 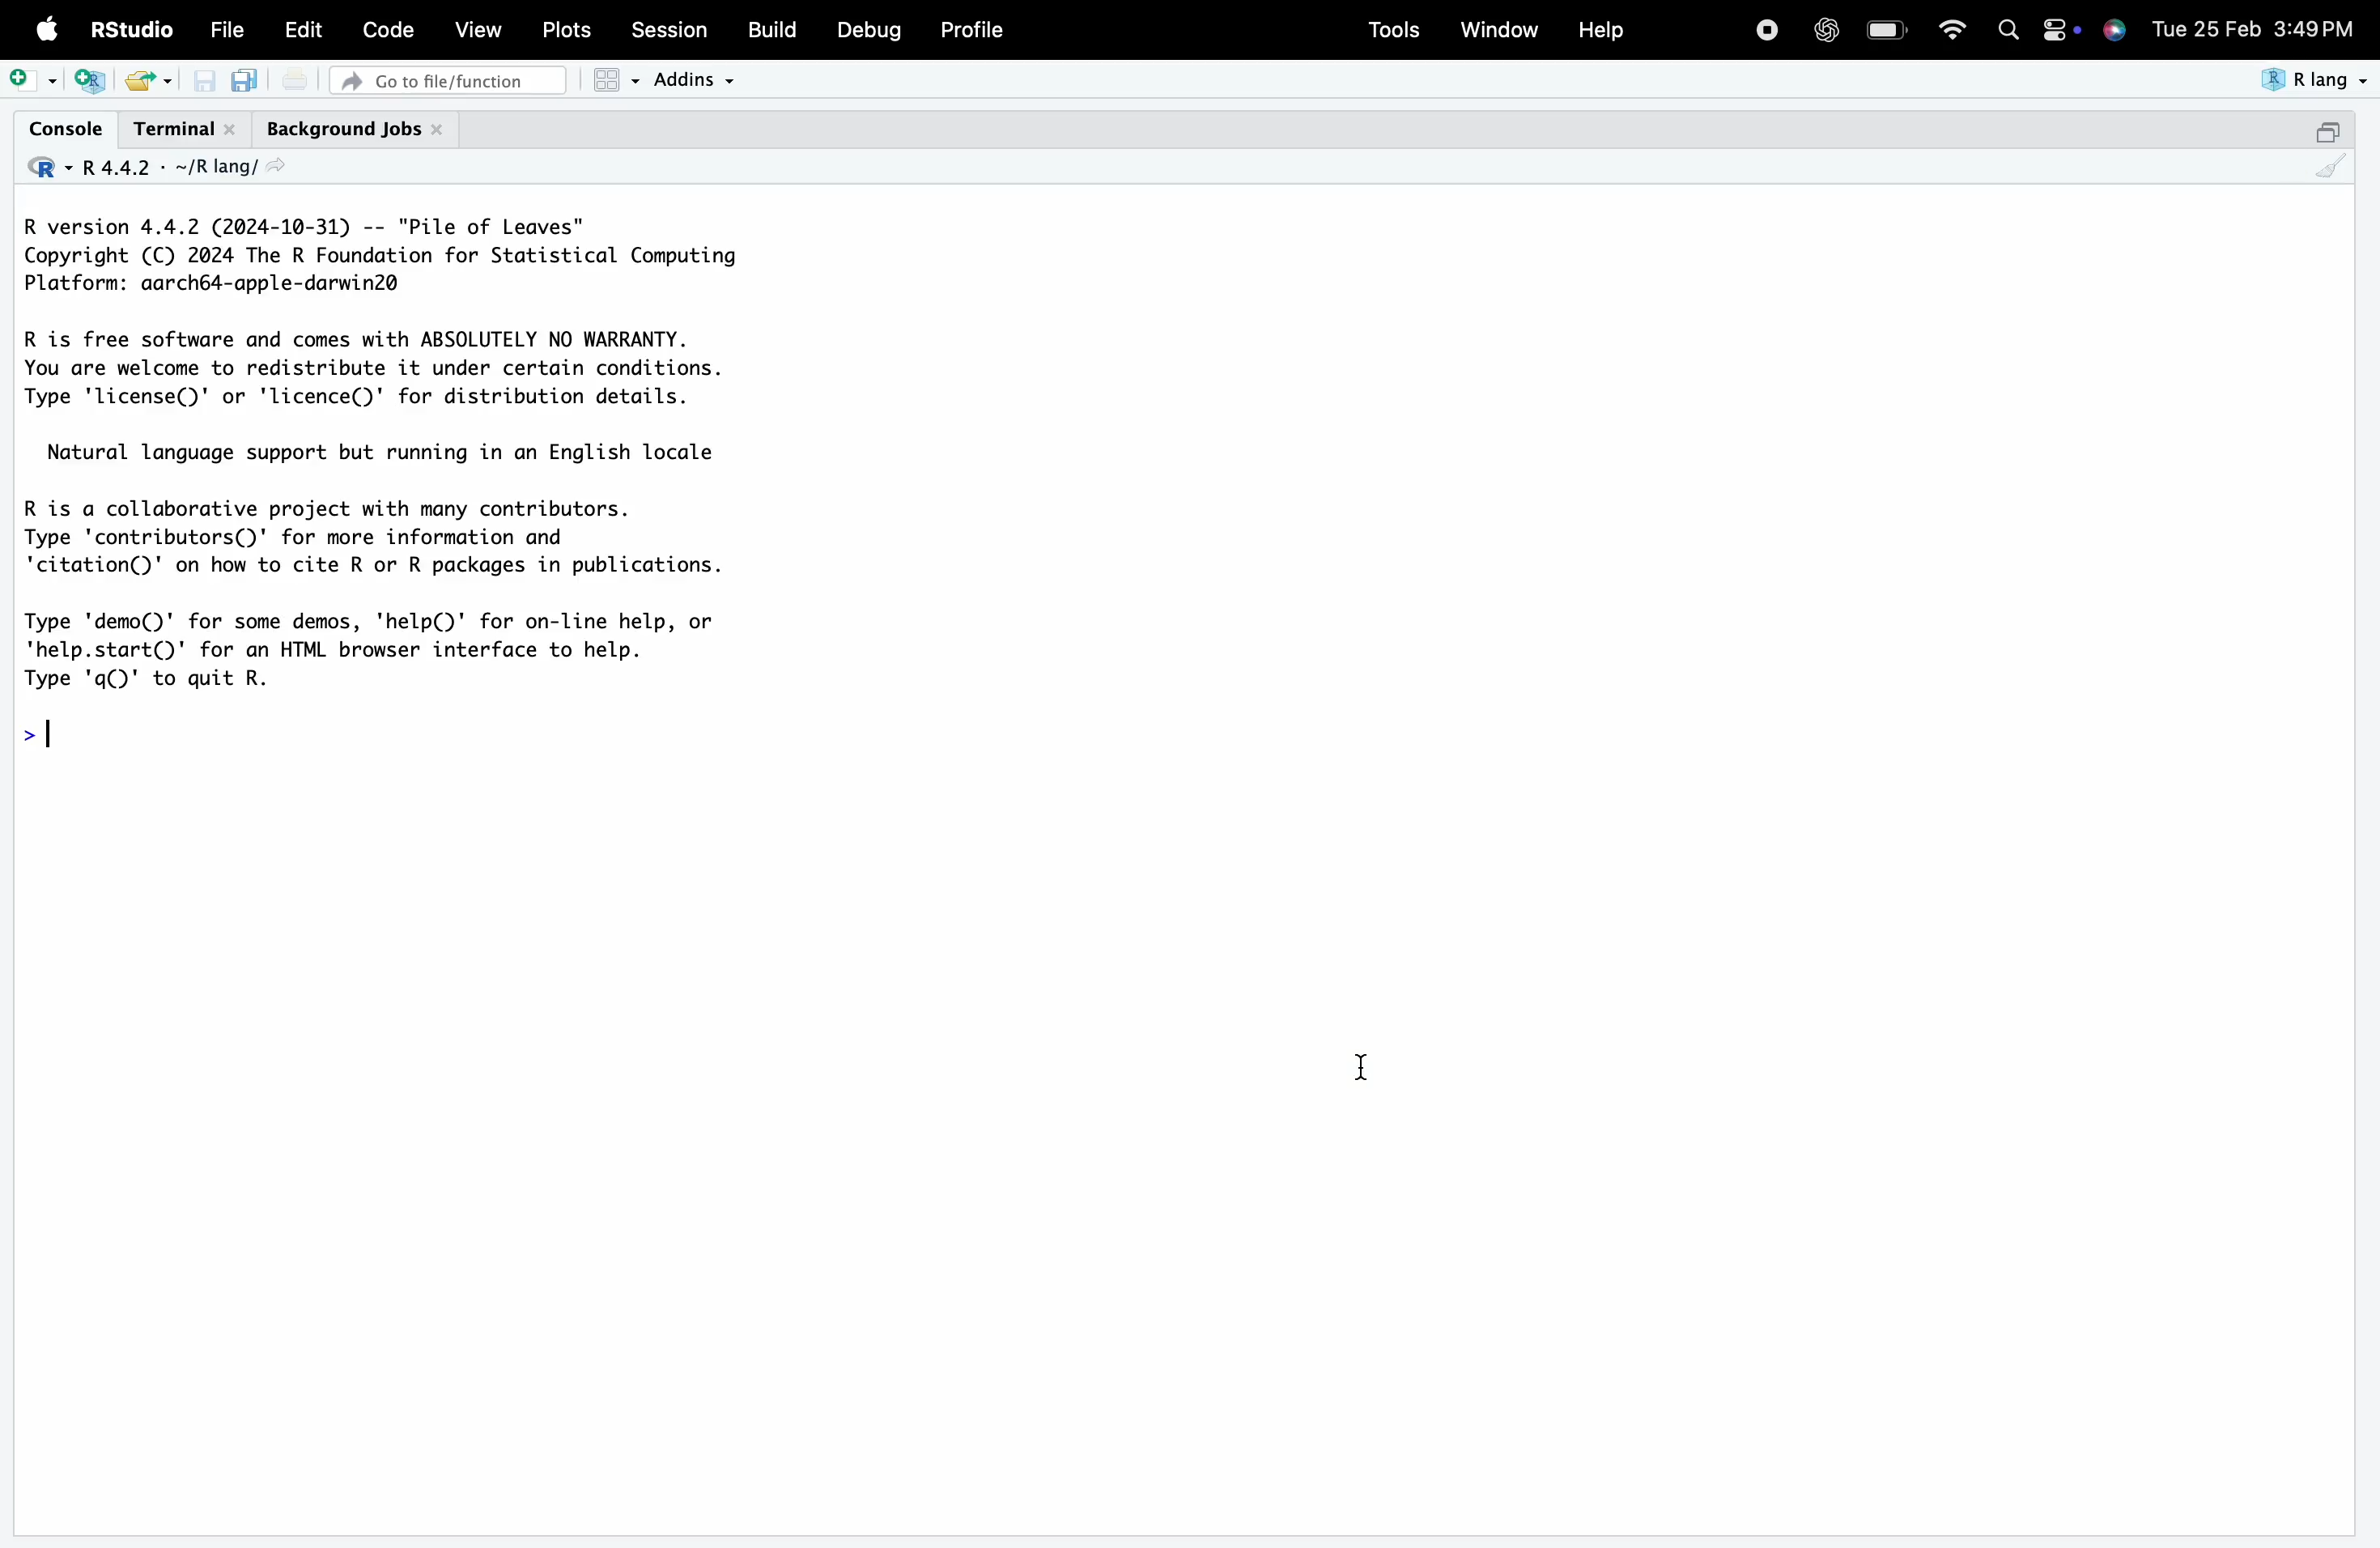 What do you see at coordinates (304, 29) in the screenshot?
I see `Edit` at bounding box center [304, 29].